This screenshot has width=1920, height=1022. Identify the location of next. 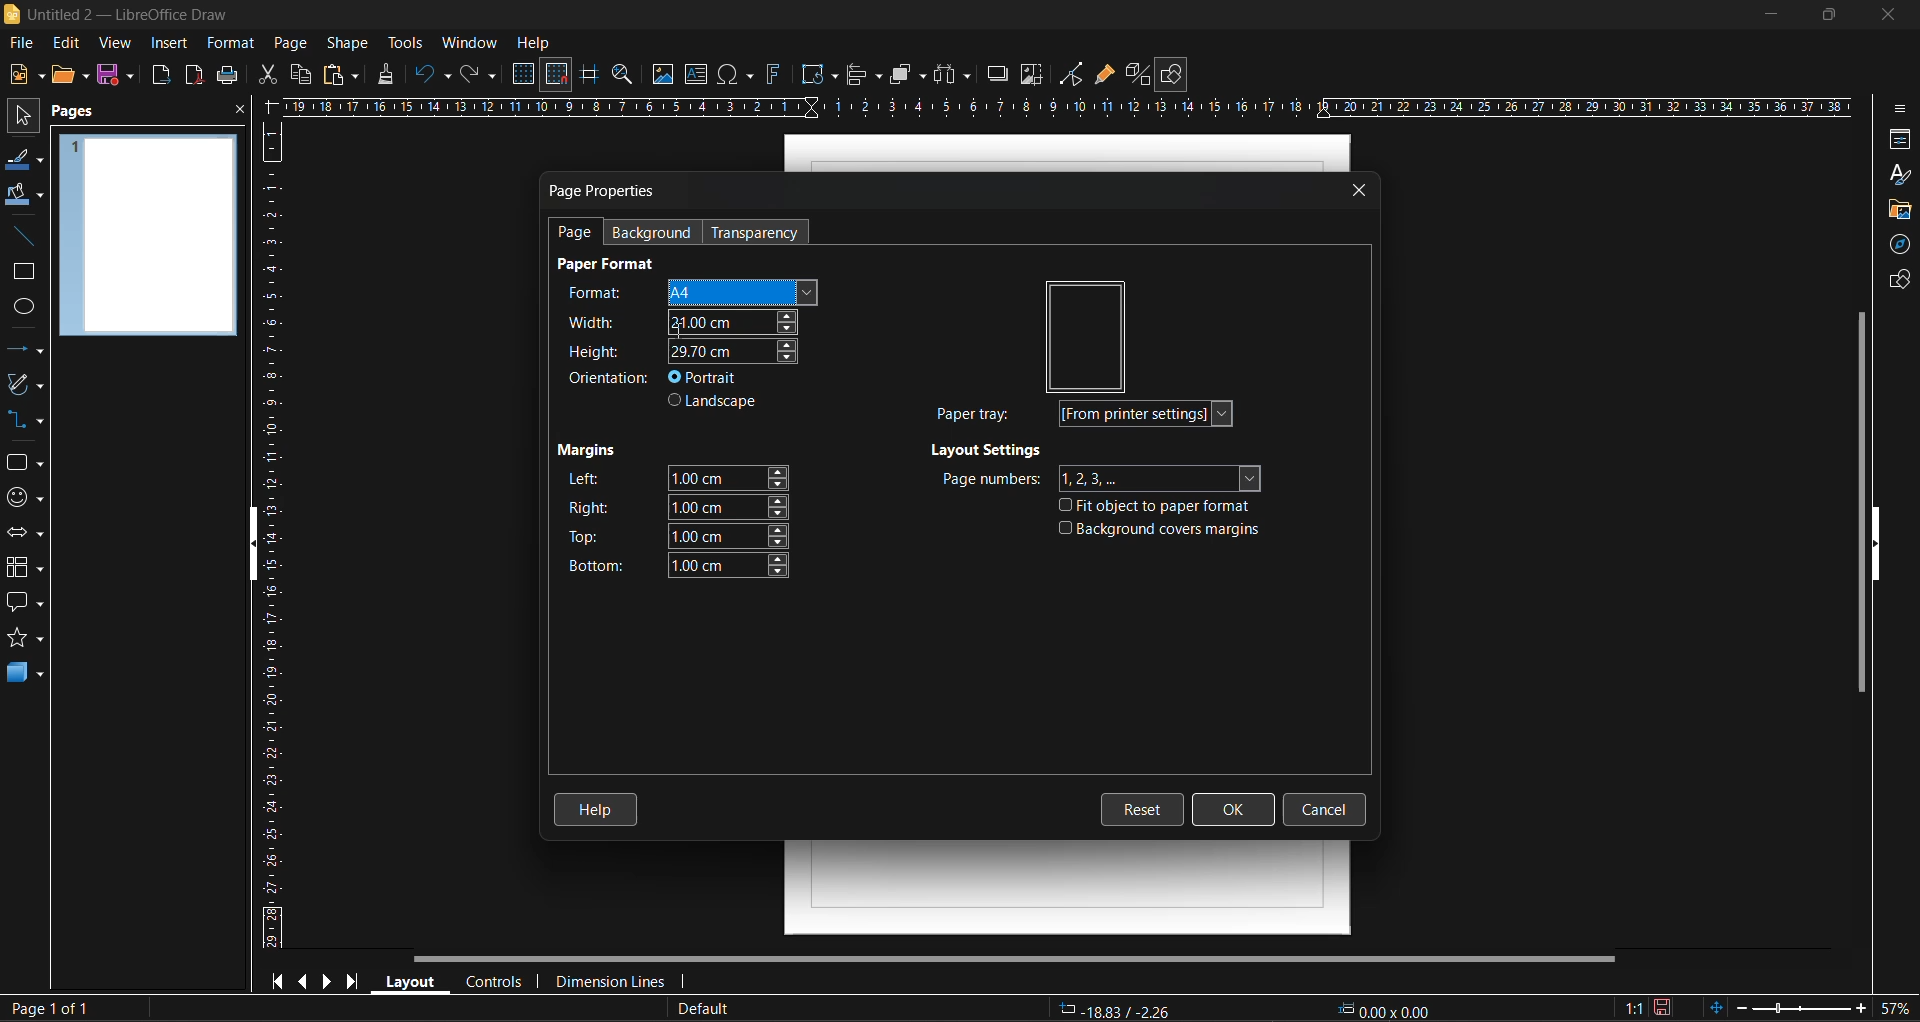
(330, 980).